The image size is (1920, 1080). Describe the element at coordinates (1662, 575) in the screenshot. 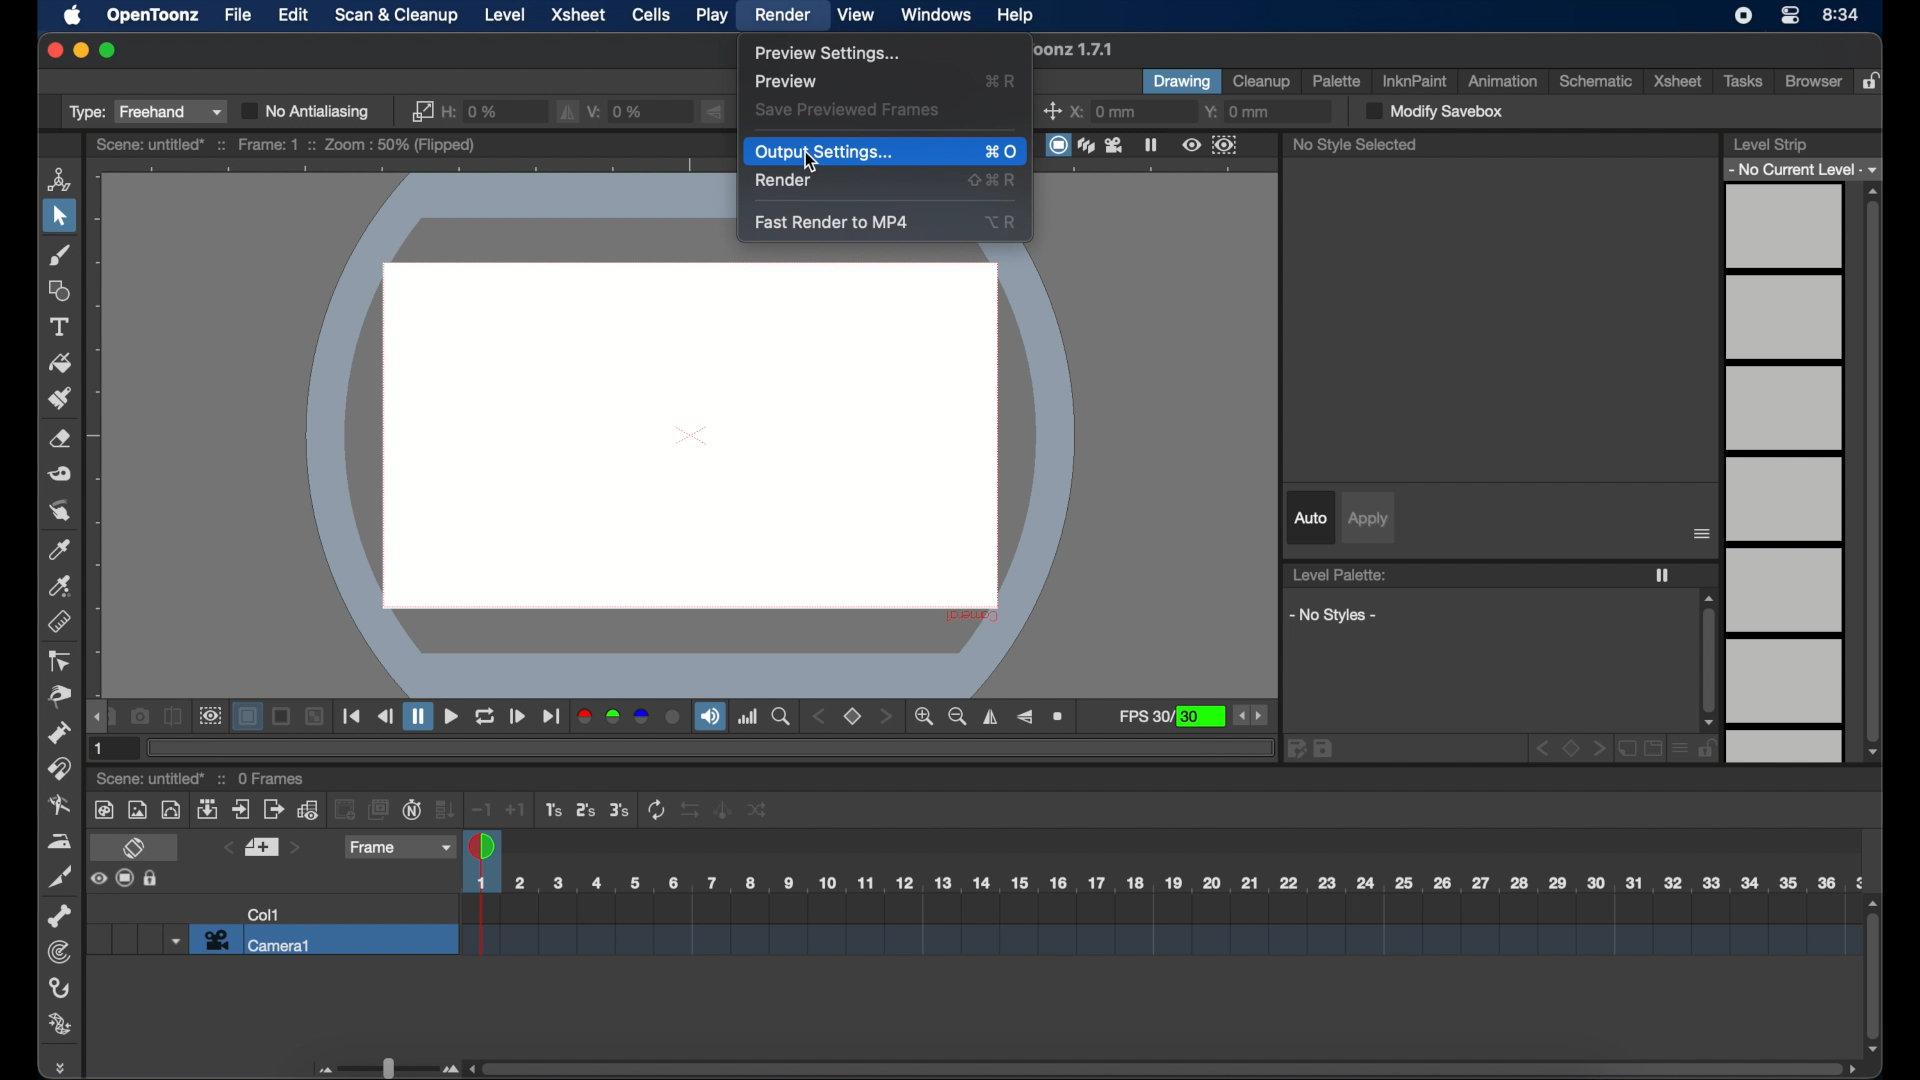

I see `freeze` at that location.